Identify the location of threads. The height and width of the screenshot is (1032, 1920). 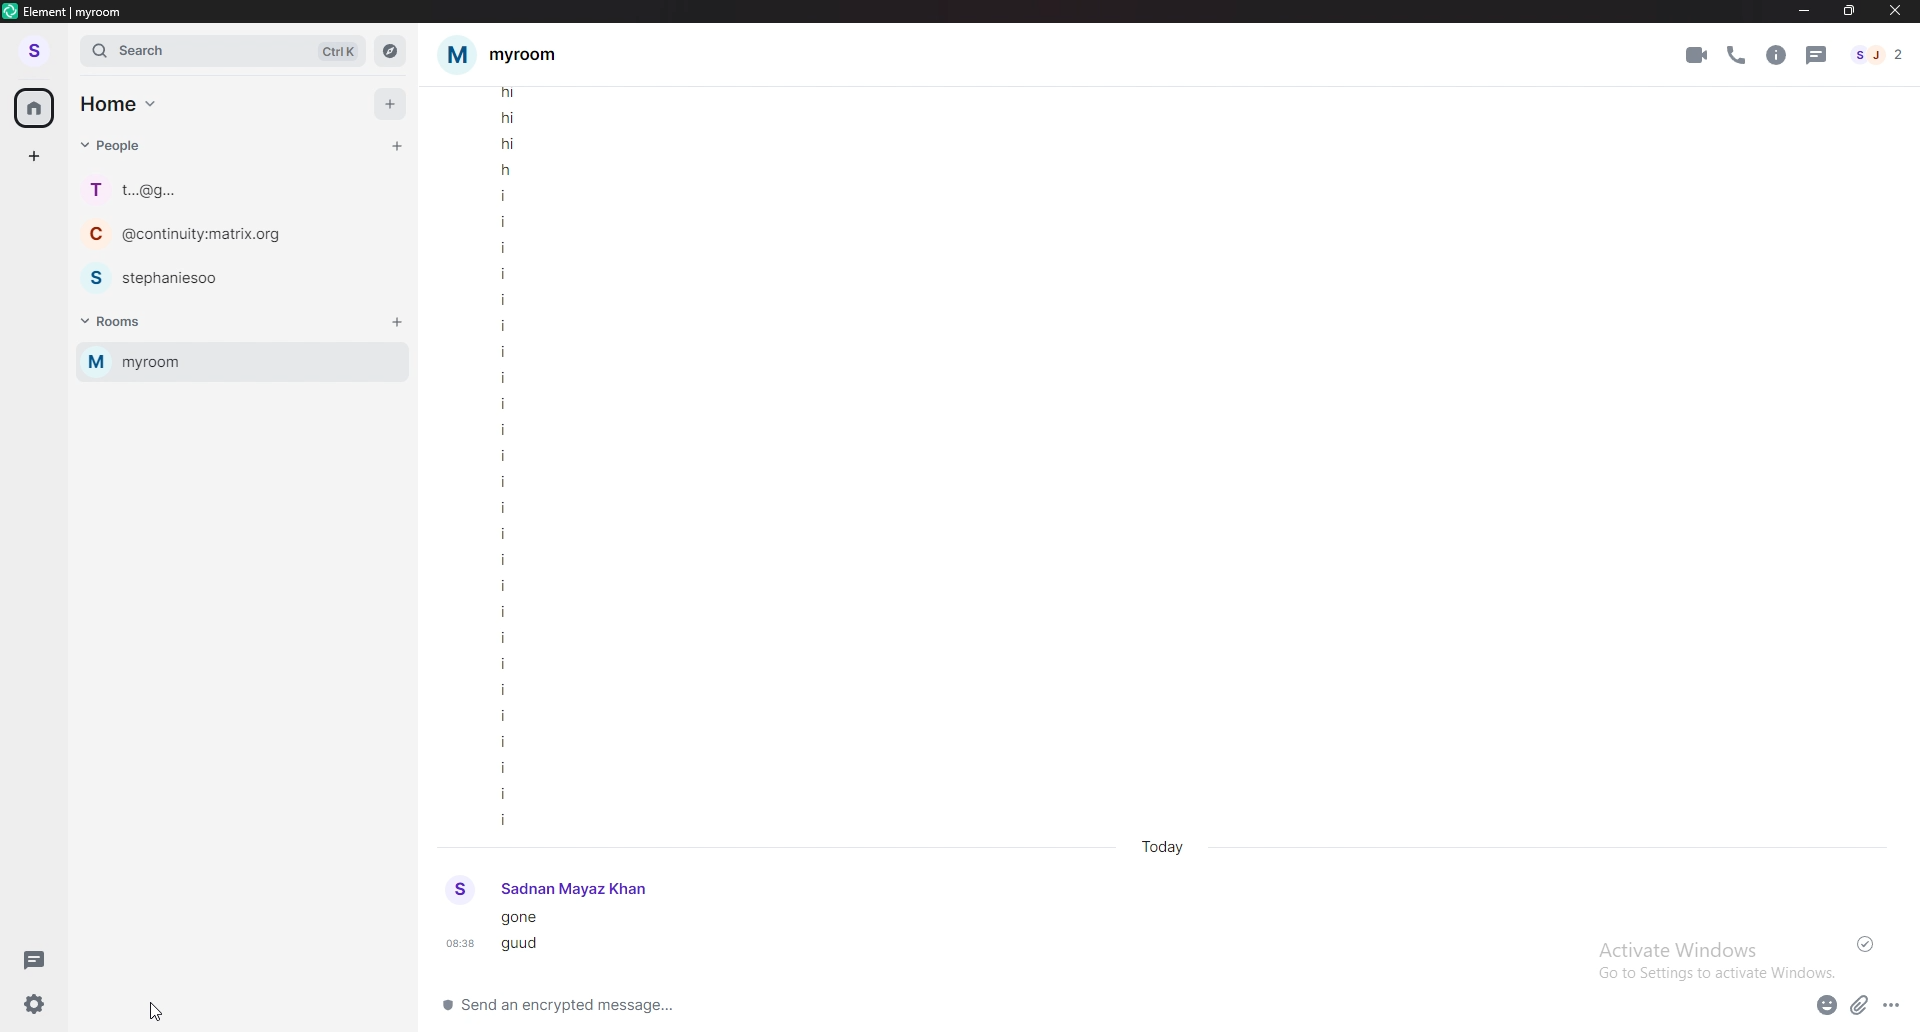
(1817, 55).